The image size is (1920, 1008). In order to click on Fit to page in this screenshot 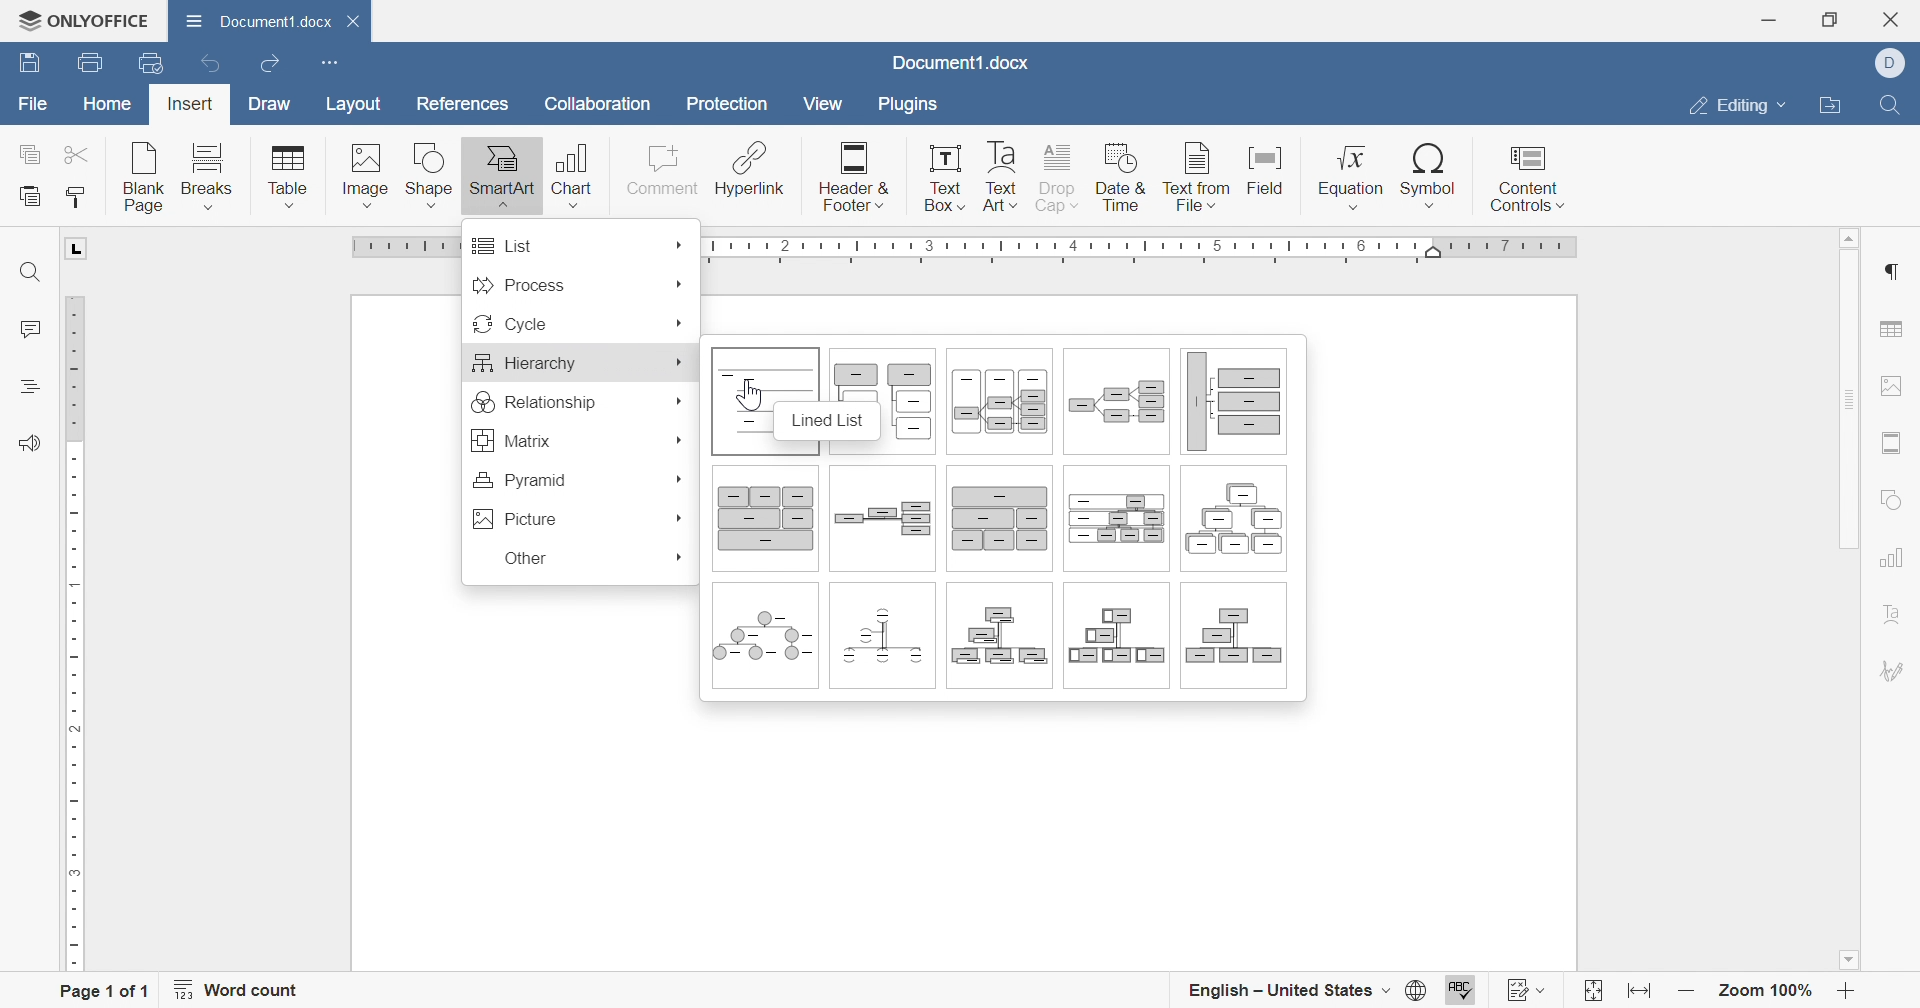, I will do `click(1594, 990)`.